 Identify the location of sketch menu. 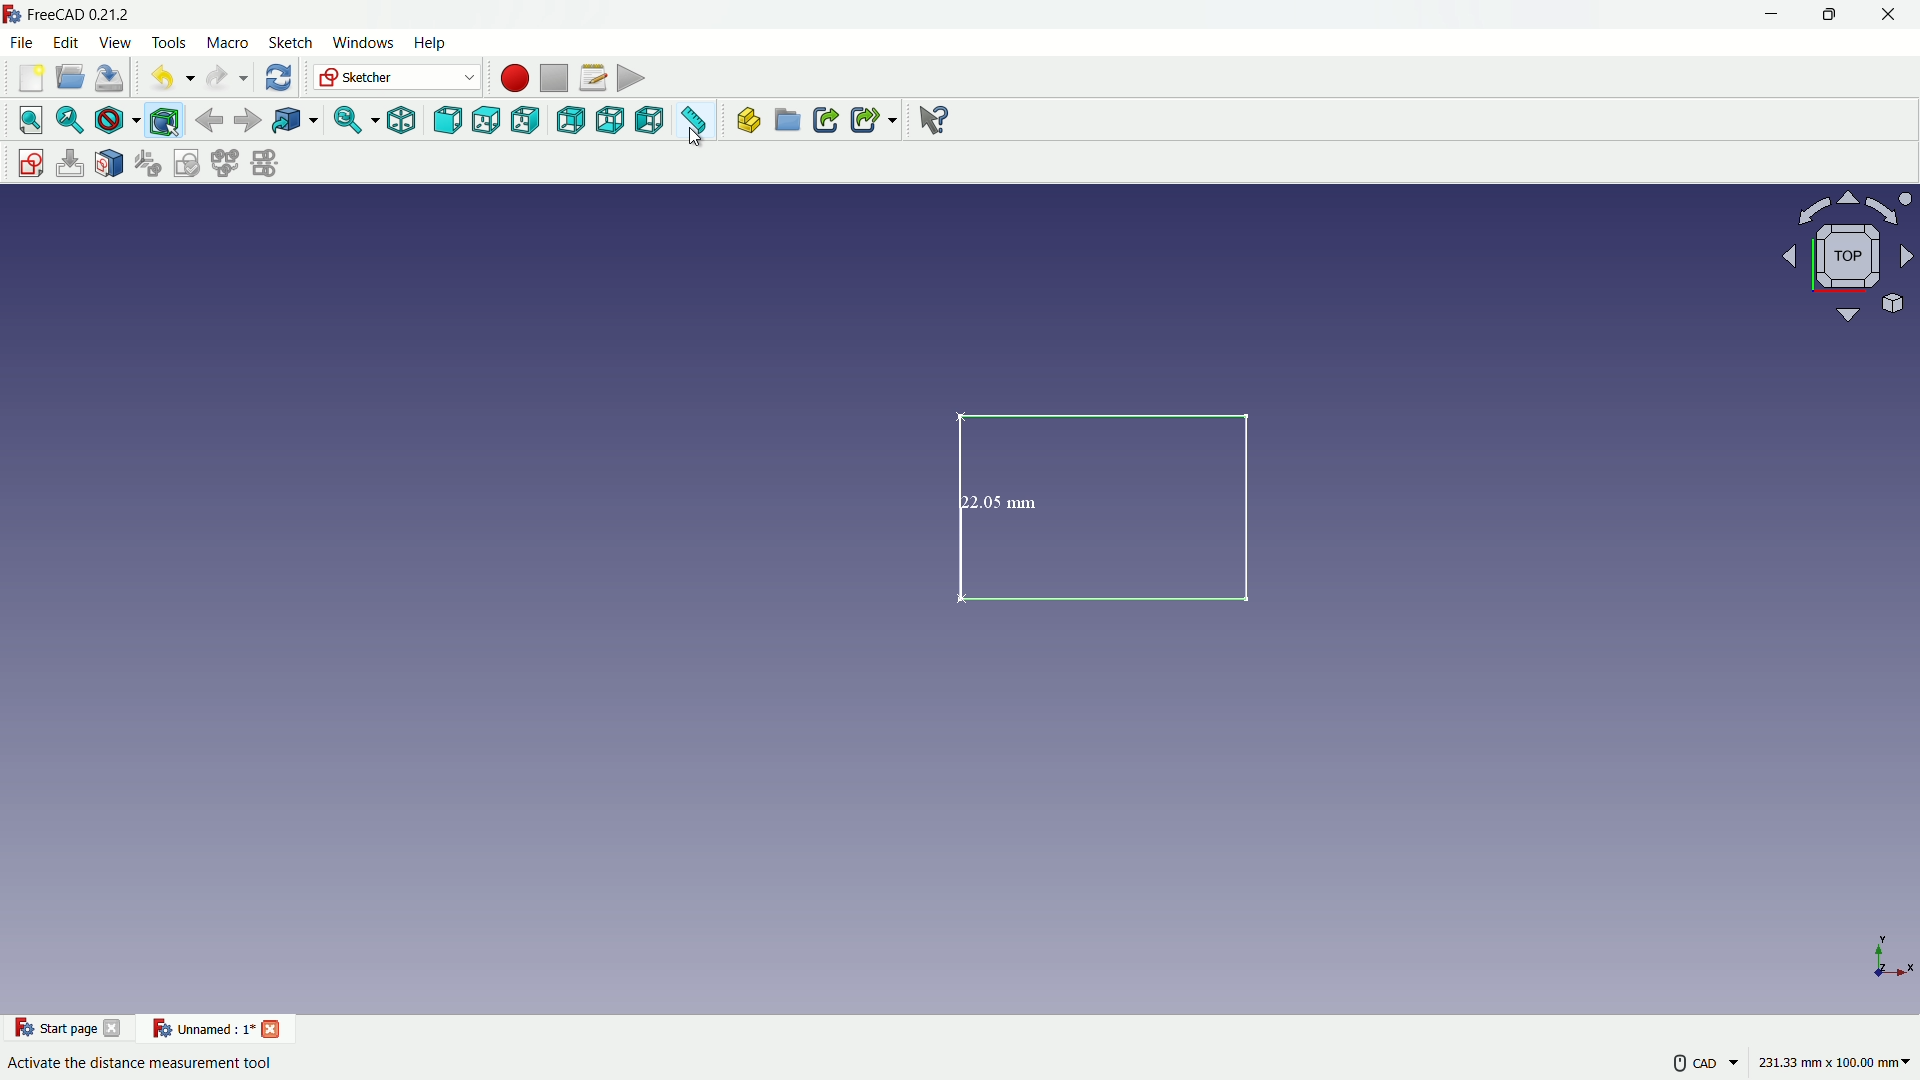
(290, 43).